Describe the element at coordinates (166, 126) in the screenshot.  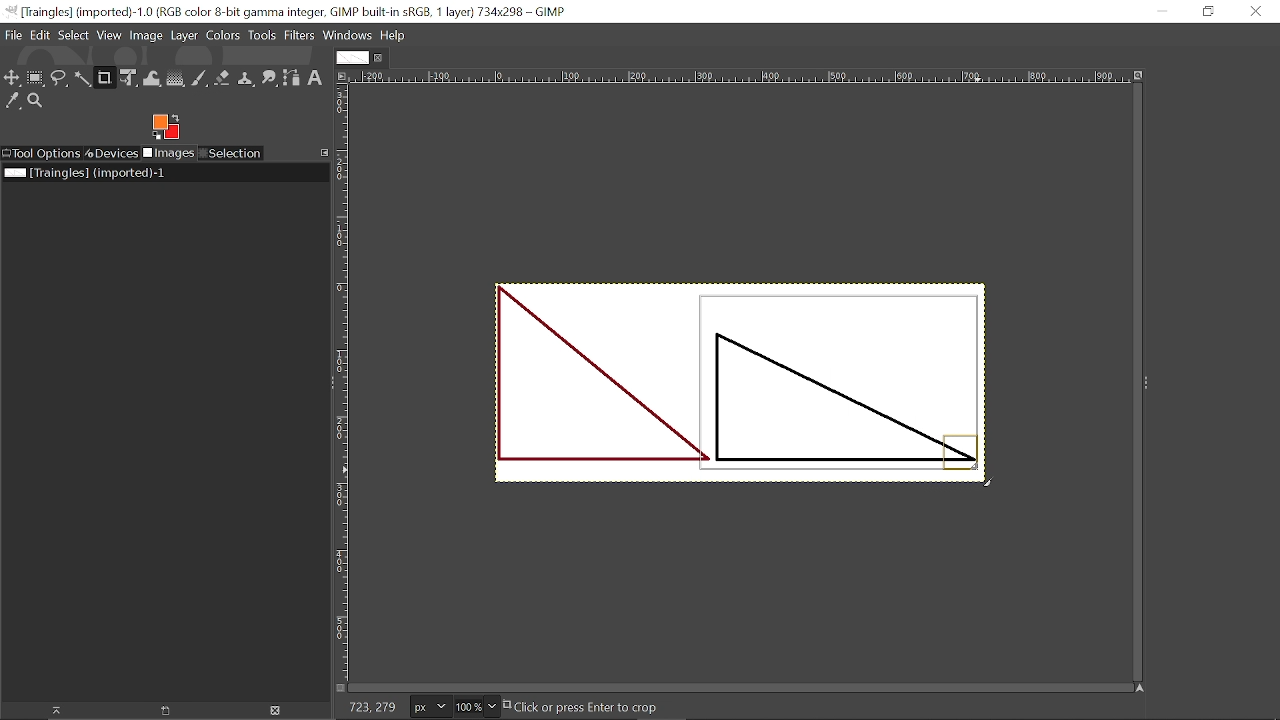
I see `The active foreground color` at that location.